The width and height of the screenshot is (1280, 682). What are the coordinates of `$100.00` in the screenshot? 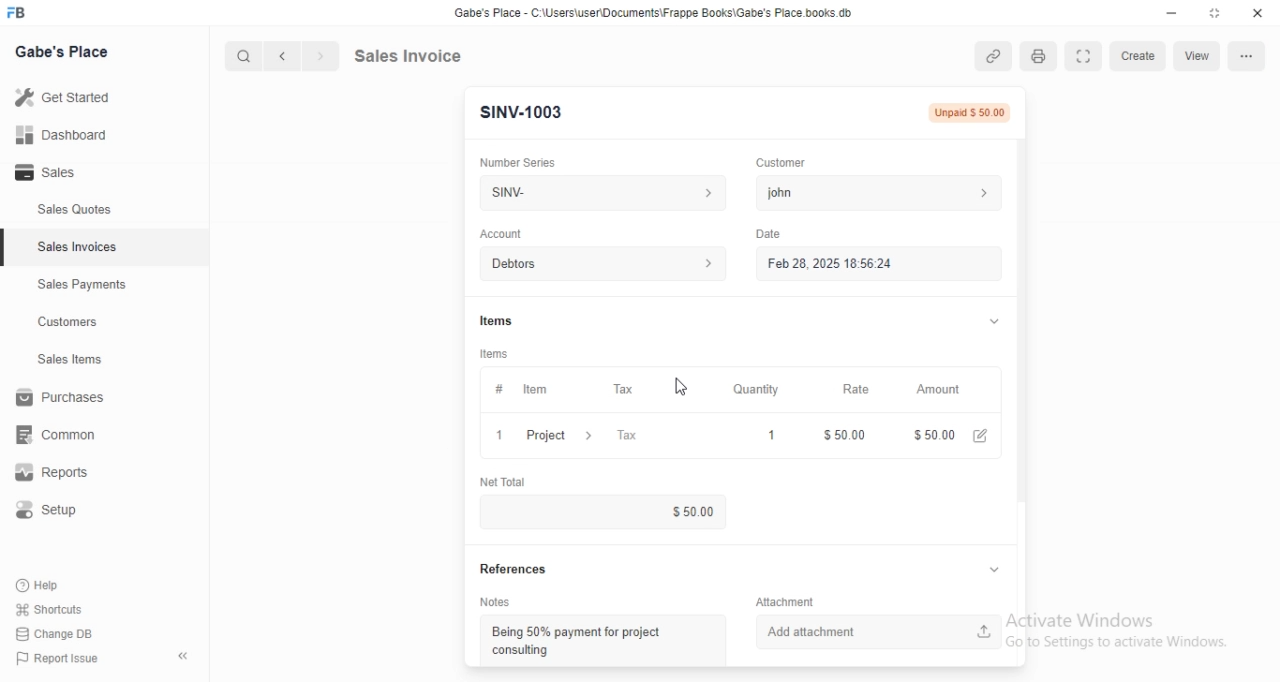 It's located at (927, 433).